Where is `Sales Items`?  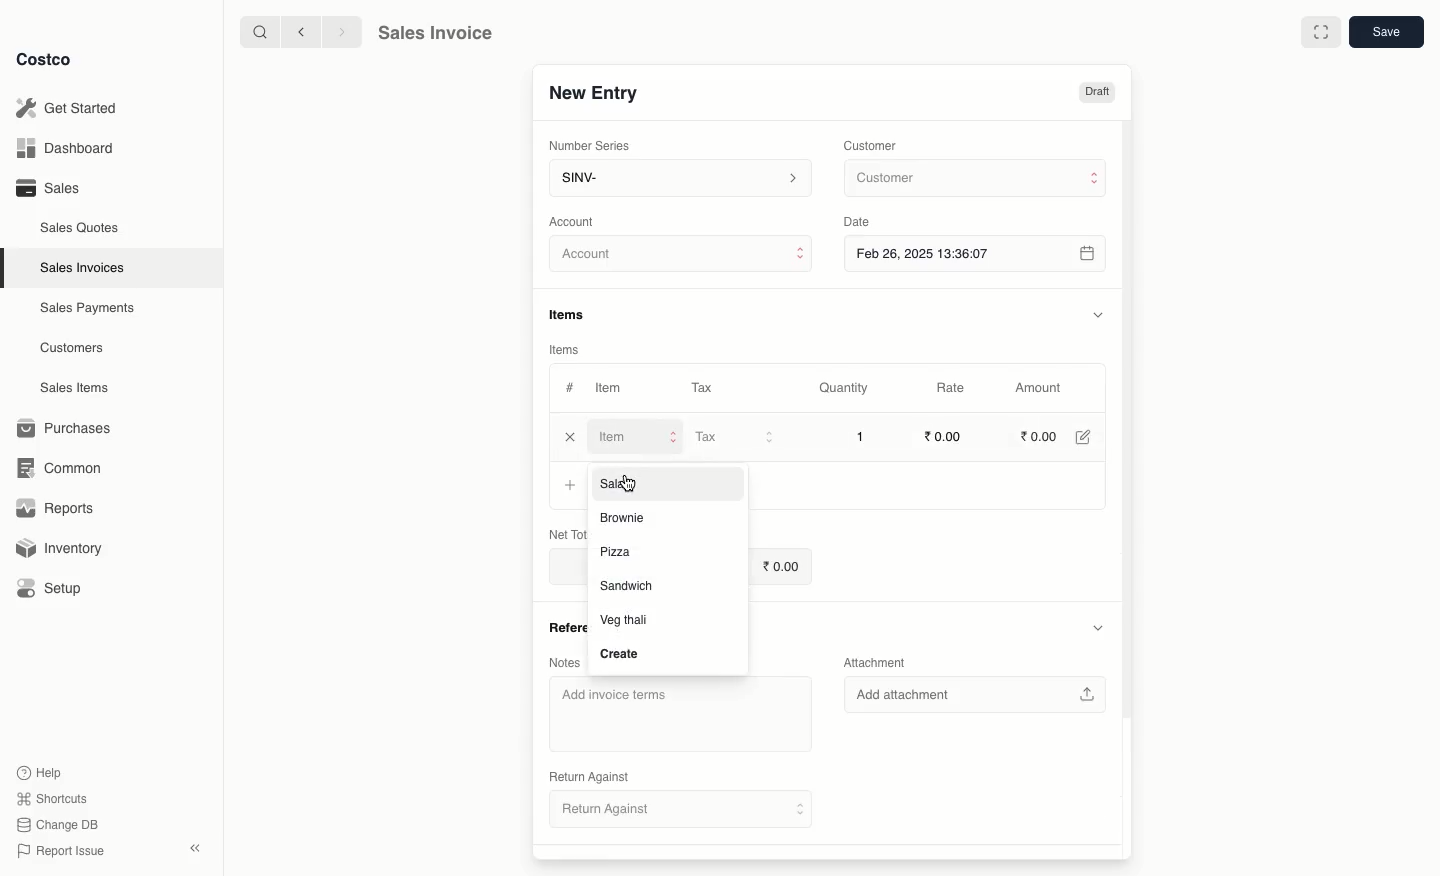 Sales Items is located at coordinates (79, 388).